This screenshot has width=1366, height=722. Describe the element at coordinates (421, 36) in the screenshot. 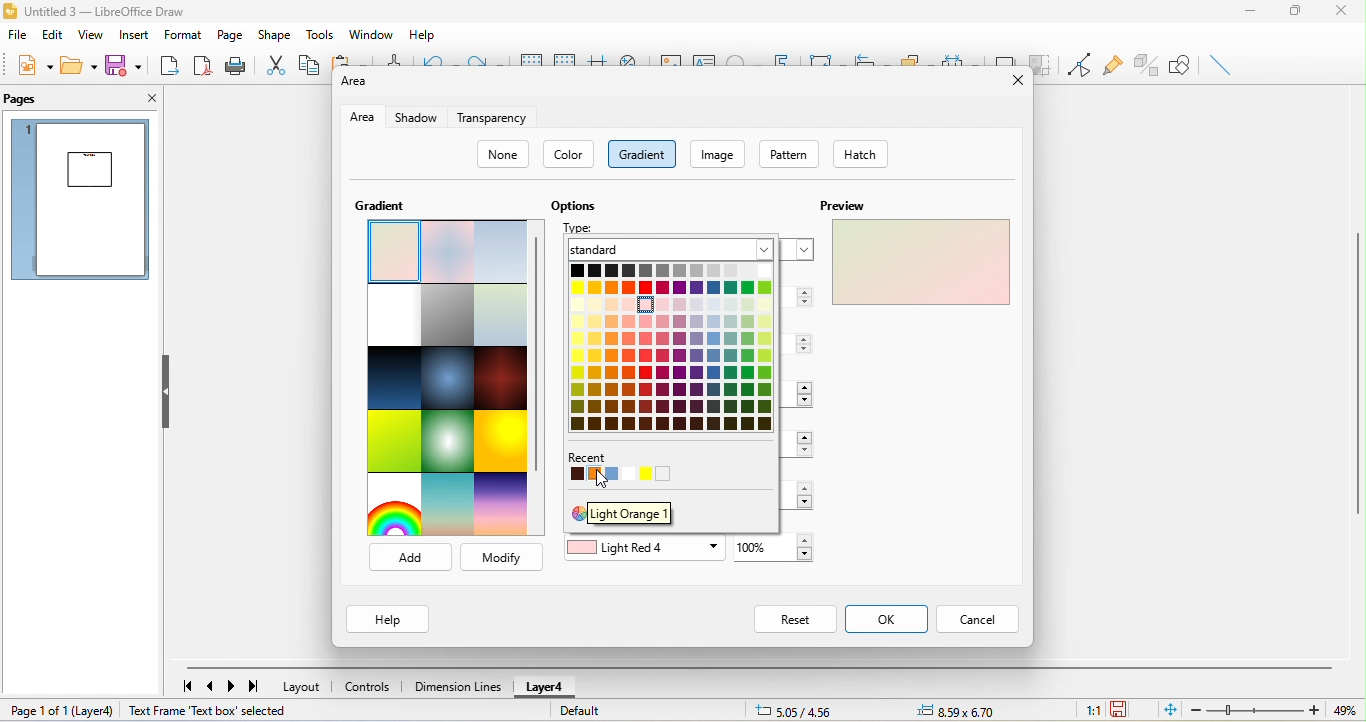

I see `help` at that location.